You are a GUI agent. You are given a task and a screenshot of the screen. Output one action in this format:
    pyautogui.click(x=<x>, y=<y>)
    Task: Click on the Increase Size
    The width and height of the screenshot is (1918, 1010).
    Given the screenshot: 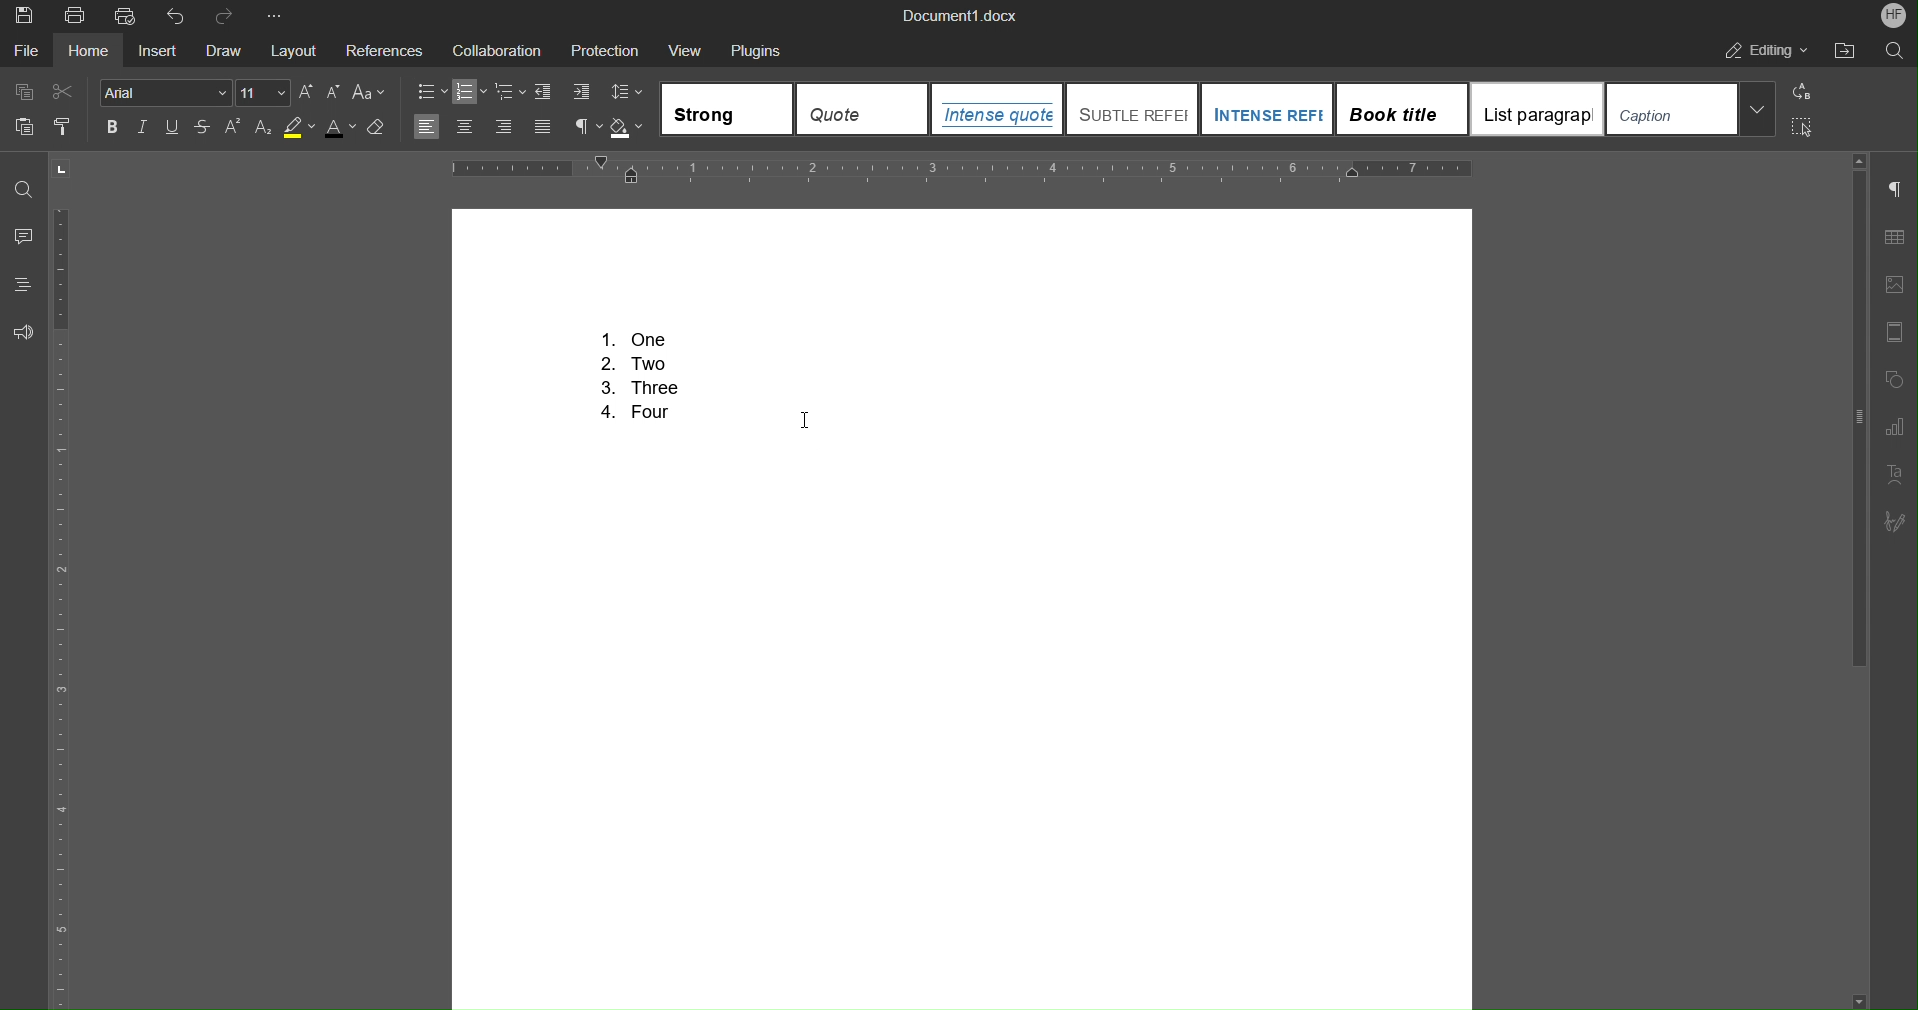 What is the action you would take?
    pyautogui.click(x=306, y=93)
    